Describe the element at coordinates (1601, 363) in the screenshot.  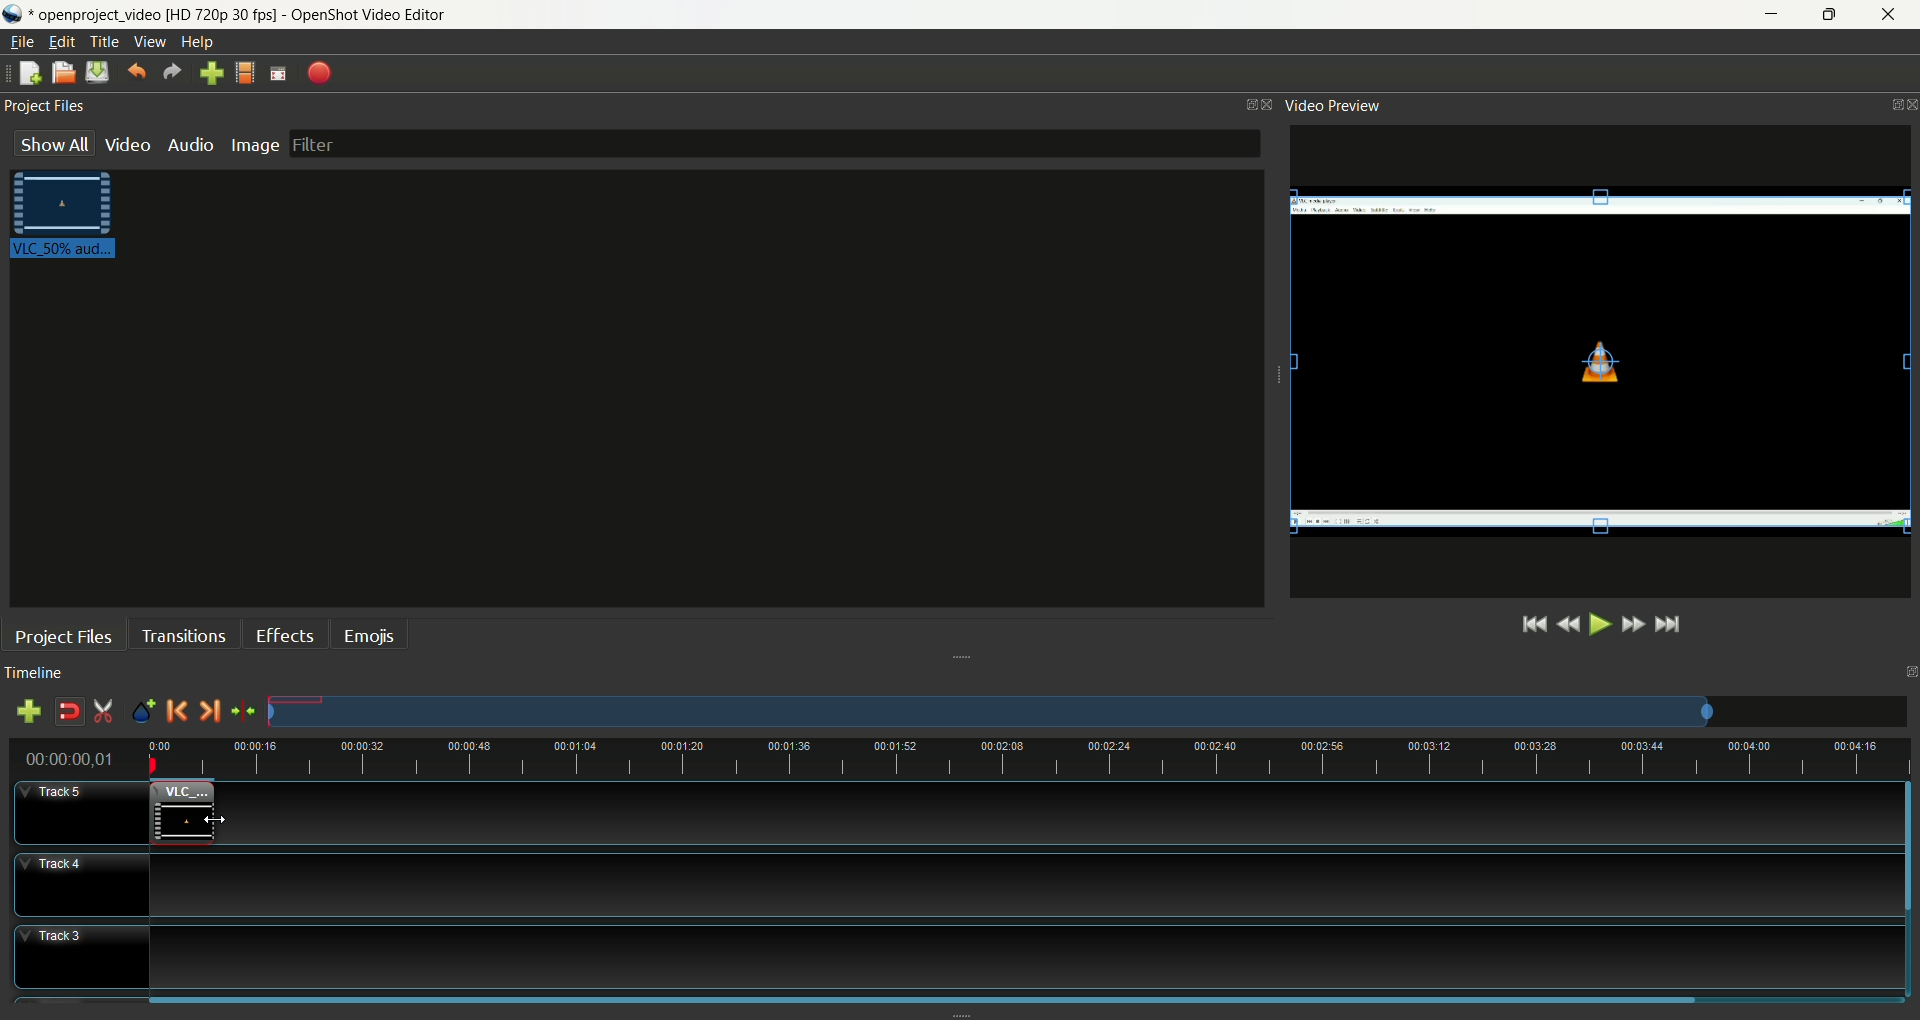
I see `video clip` at that location.